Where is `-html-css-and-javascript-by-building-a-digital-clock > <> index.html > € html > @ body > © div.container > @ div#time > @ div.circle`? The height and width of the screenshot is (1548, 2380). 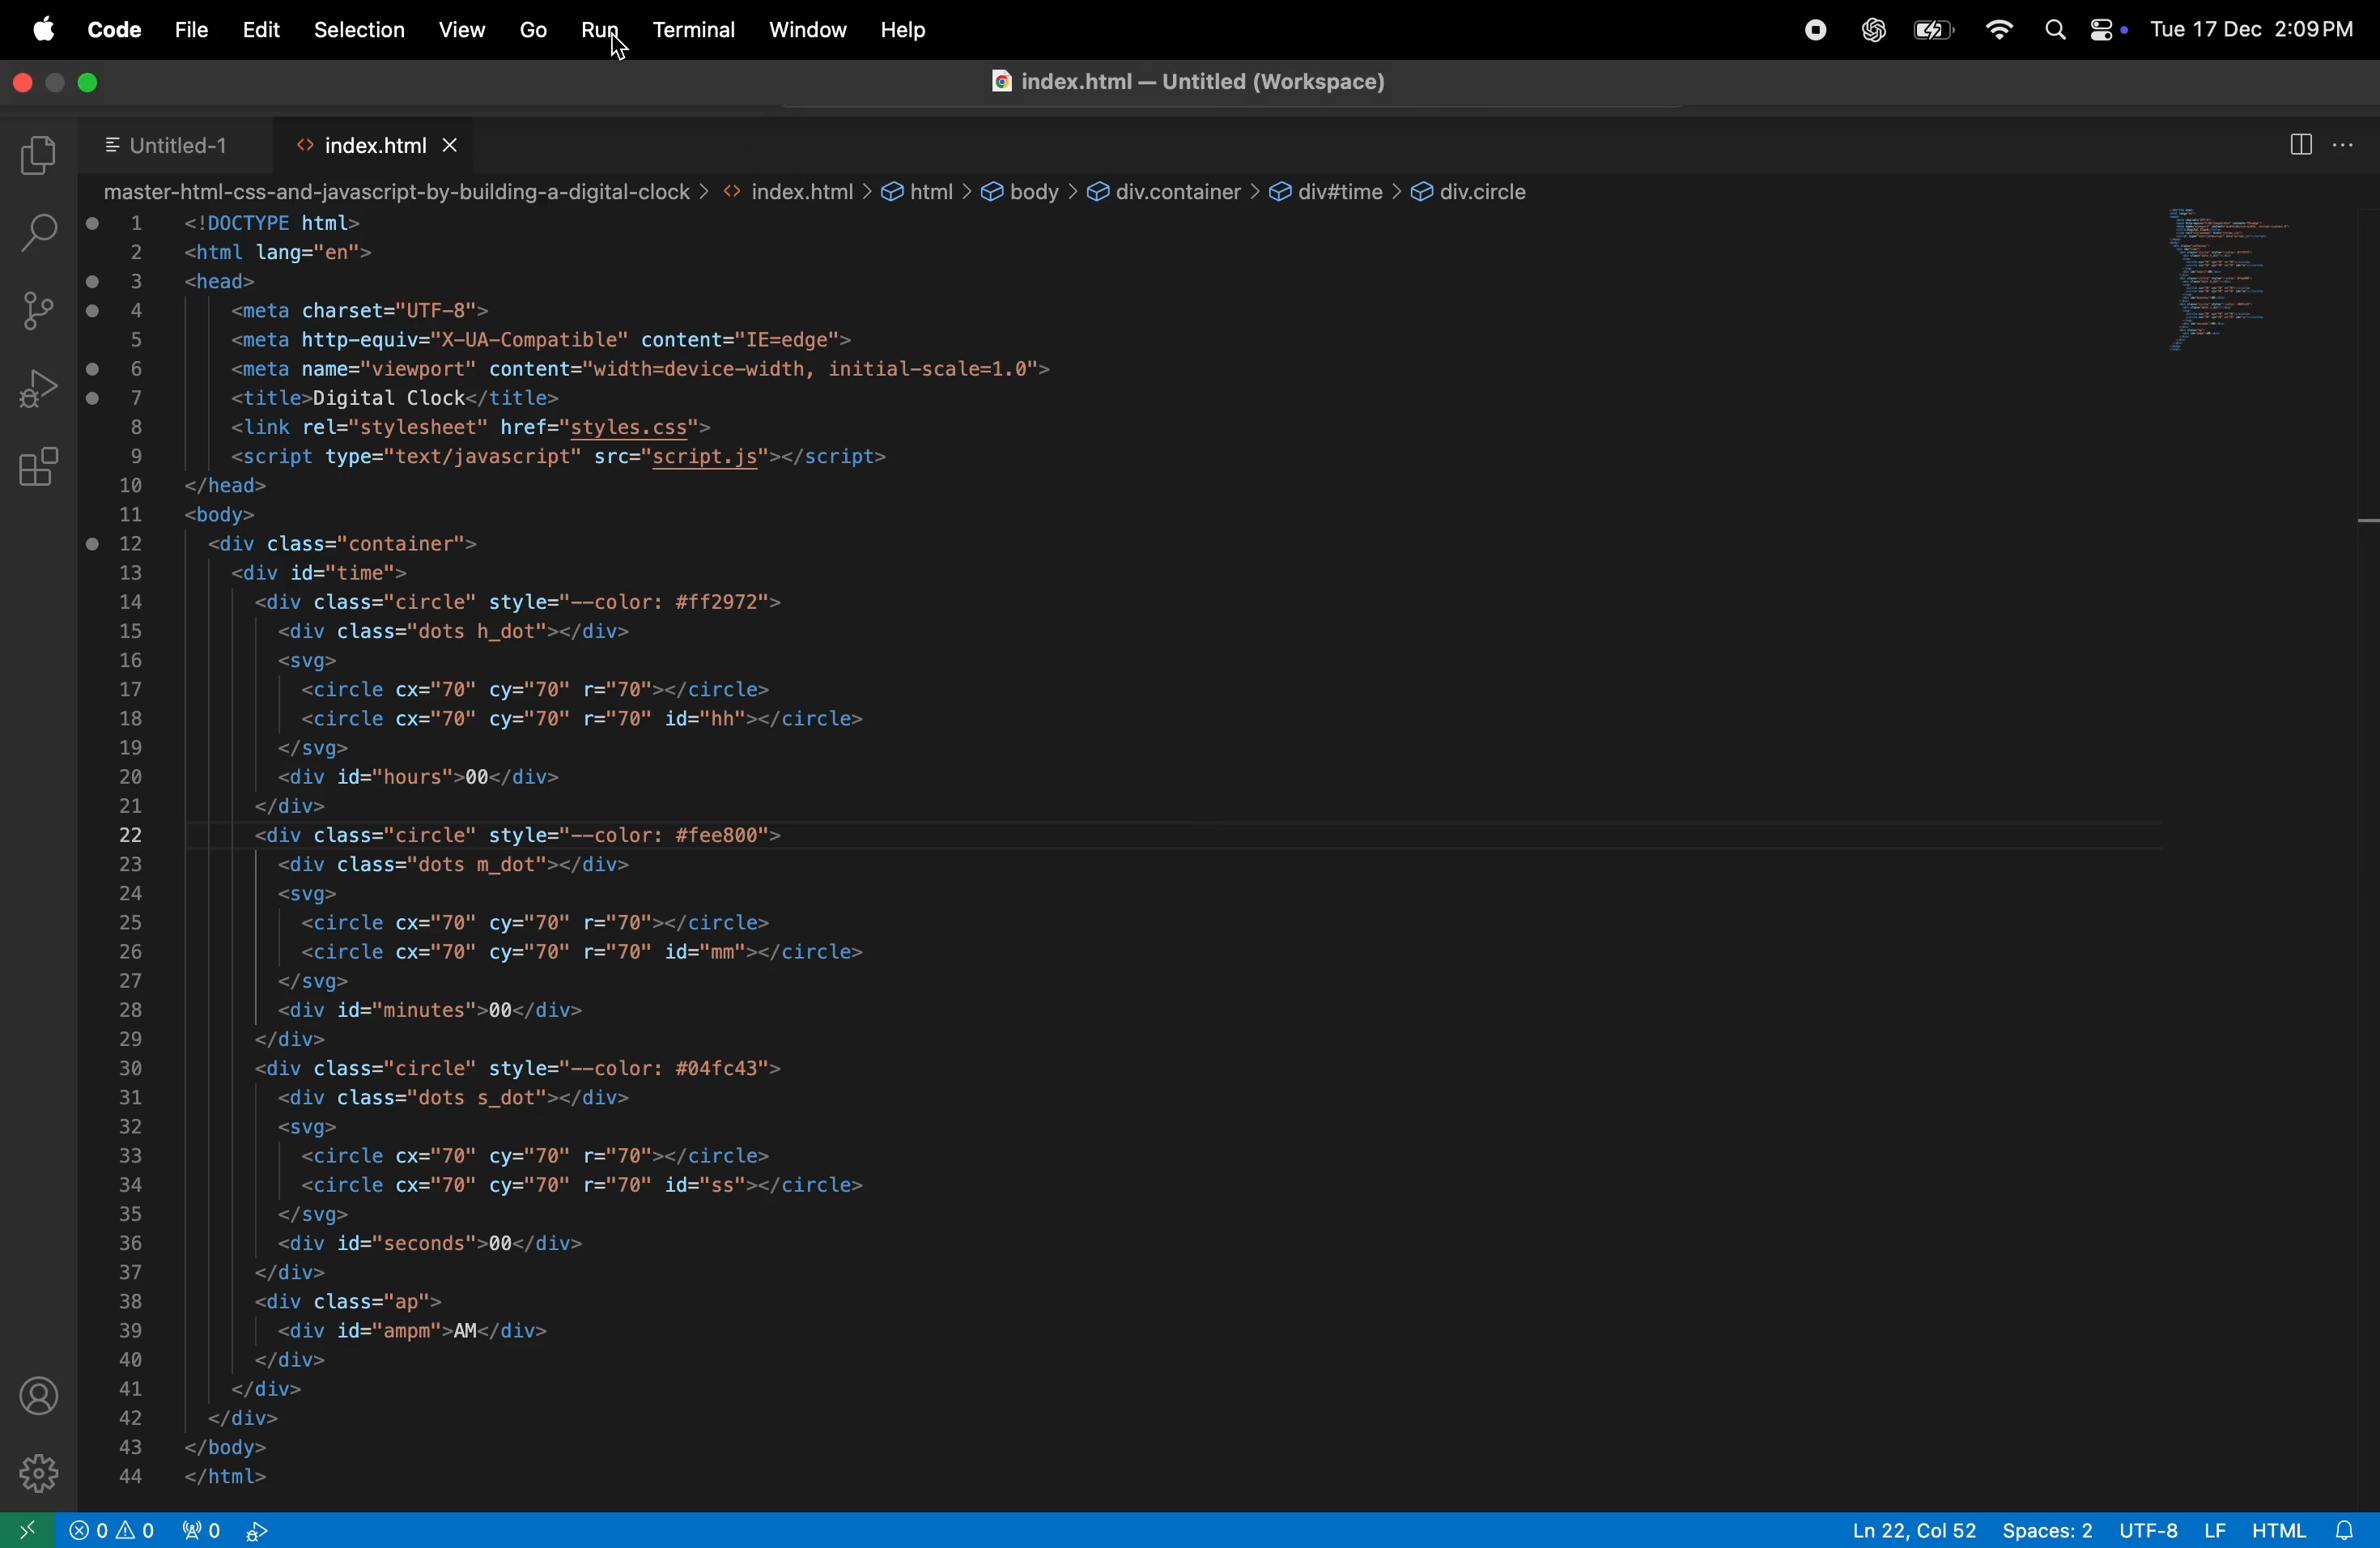 -html-css-and-javascript-by-building-a-digital-clock > <> index.html > € html > @ body > © div.container > @ div#time > @ div.circle is located at coordinates (823, 193).